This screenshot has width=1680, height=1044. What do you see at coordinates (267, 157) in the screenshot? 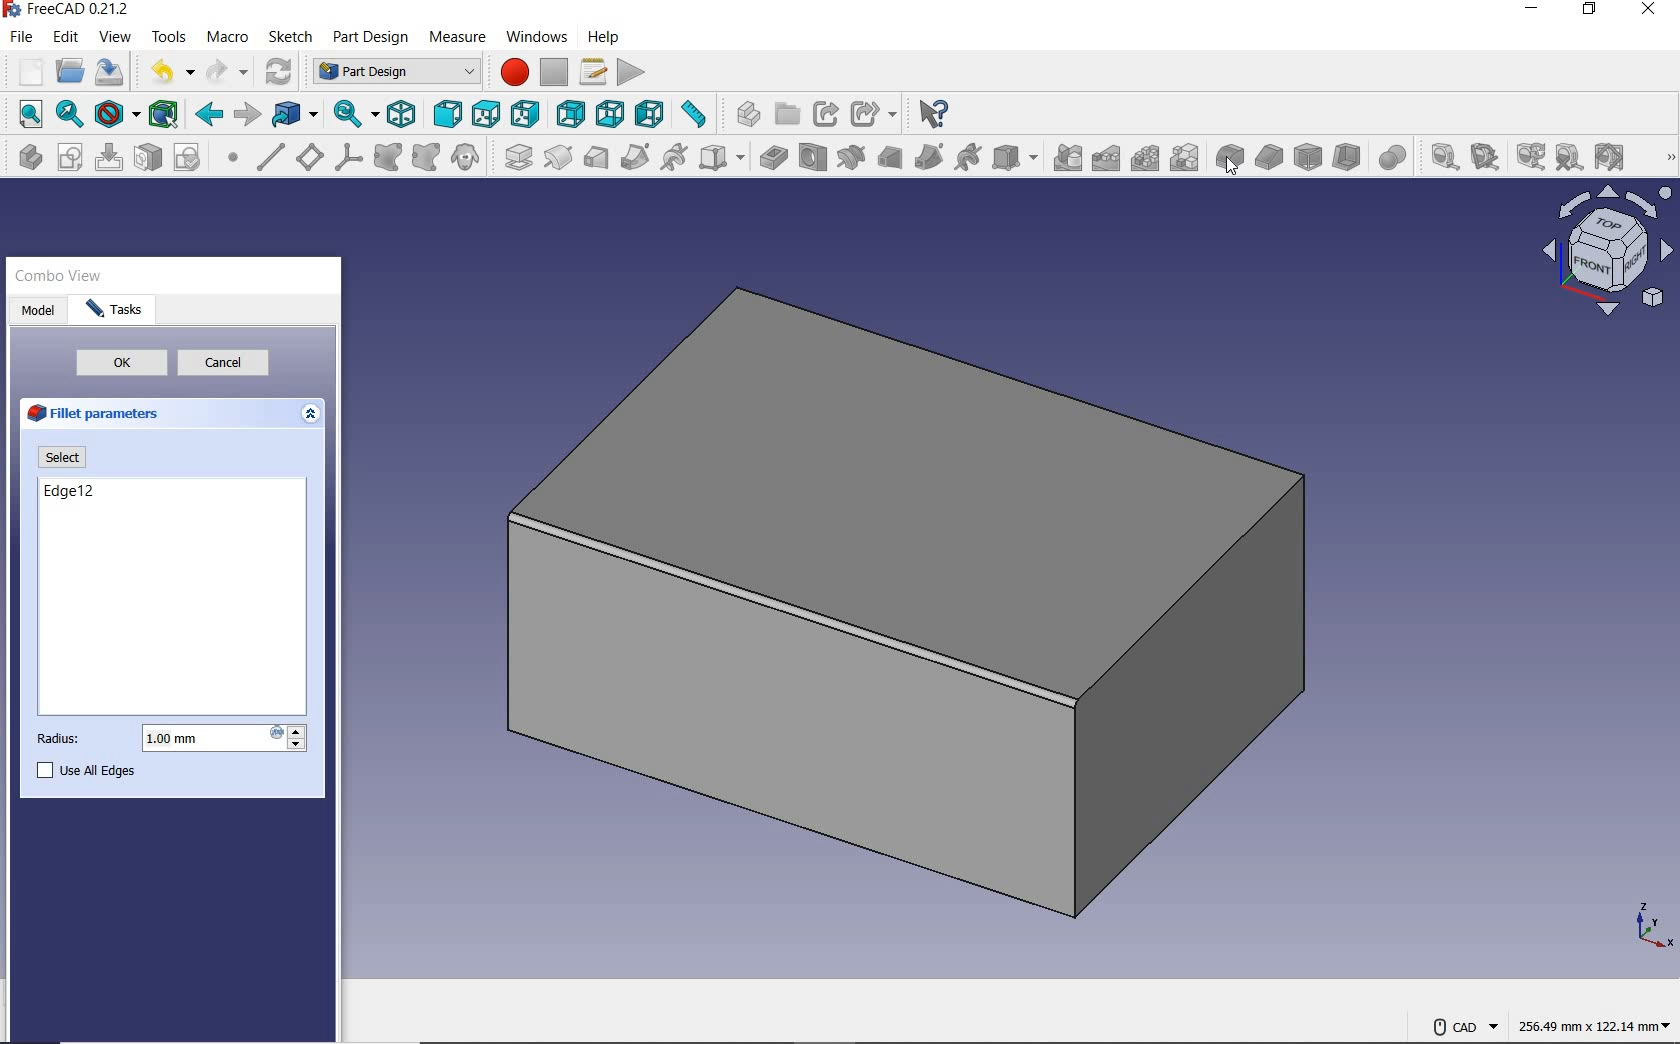
I see `create a datum line` at bounding box center [267, 157].